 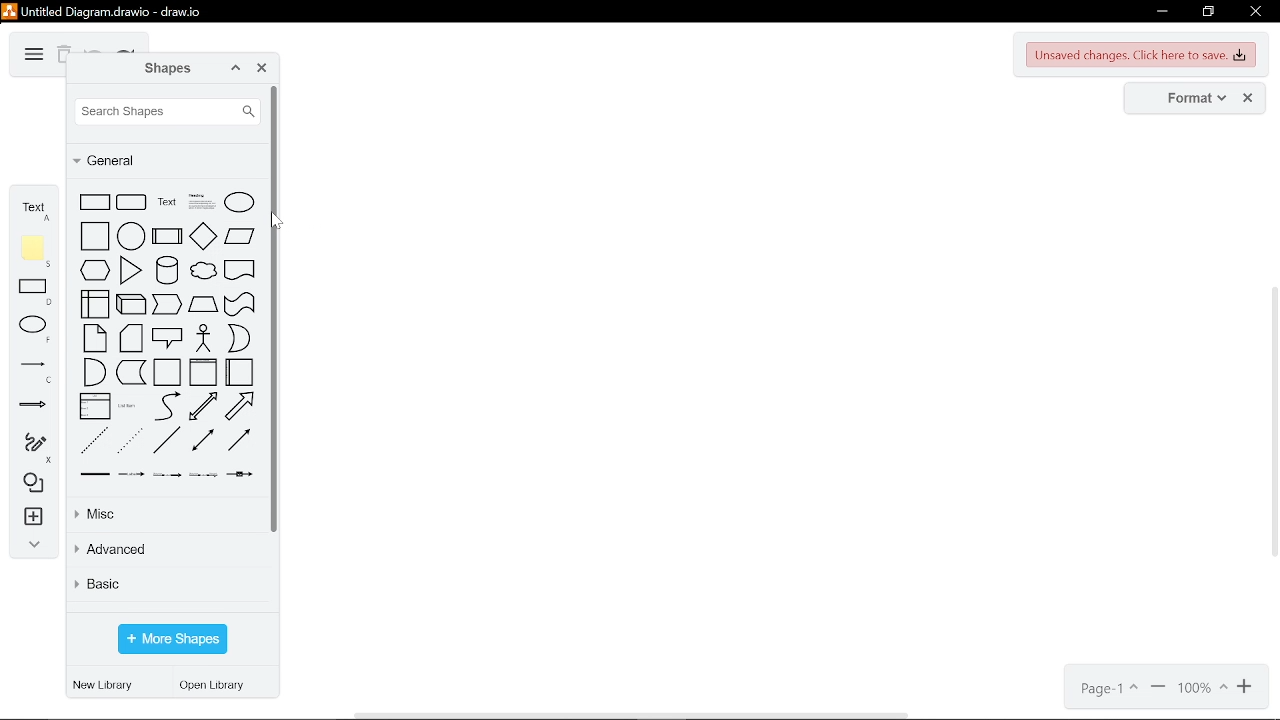 What do you see at coordinates (239, 372) in the screenshot?
I see `horizontal container` at bounding box center [239, 372].